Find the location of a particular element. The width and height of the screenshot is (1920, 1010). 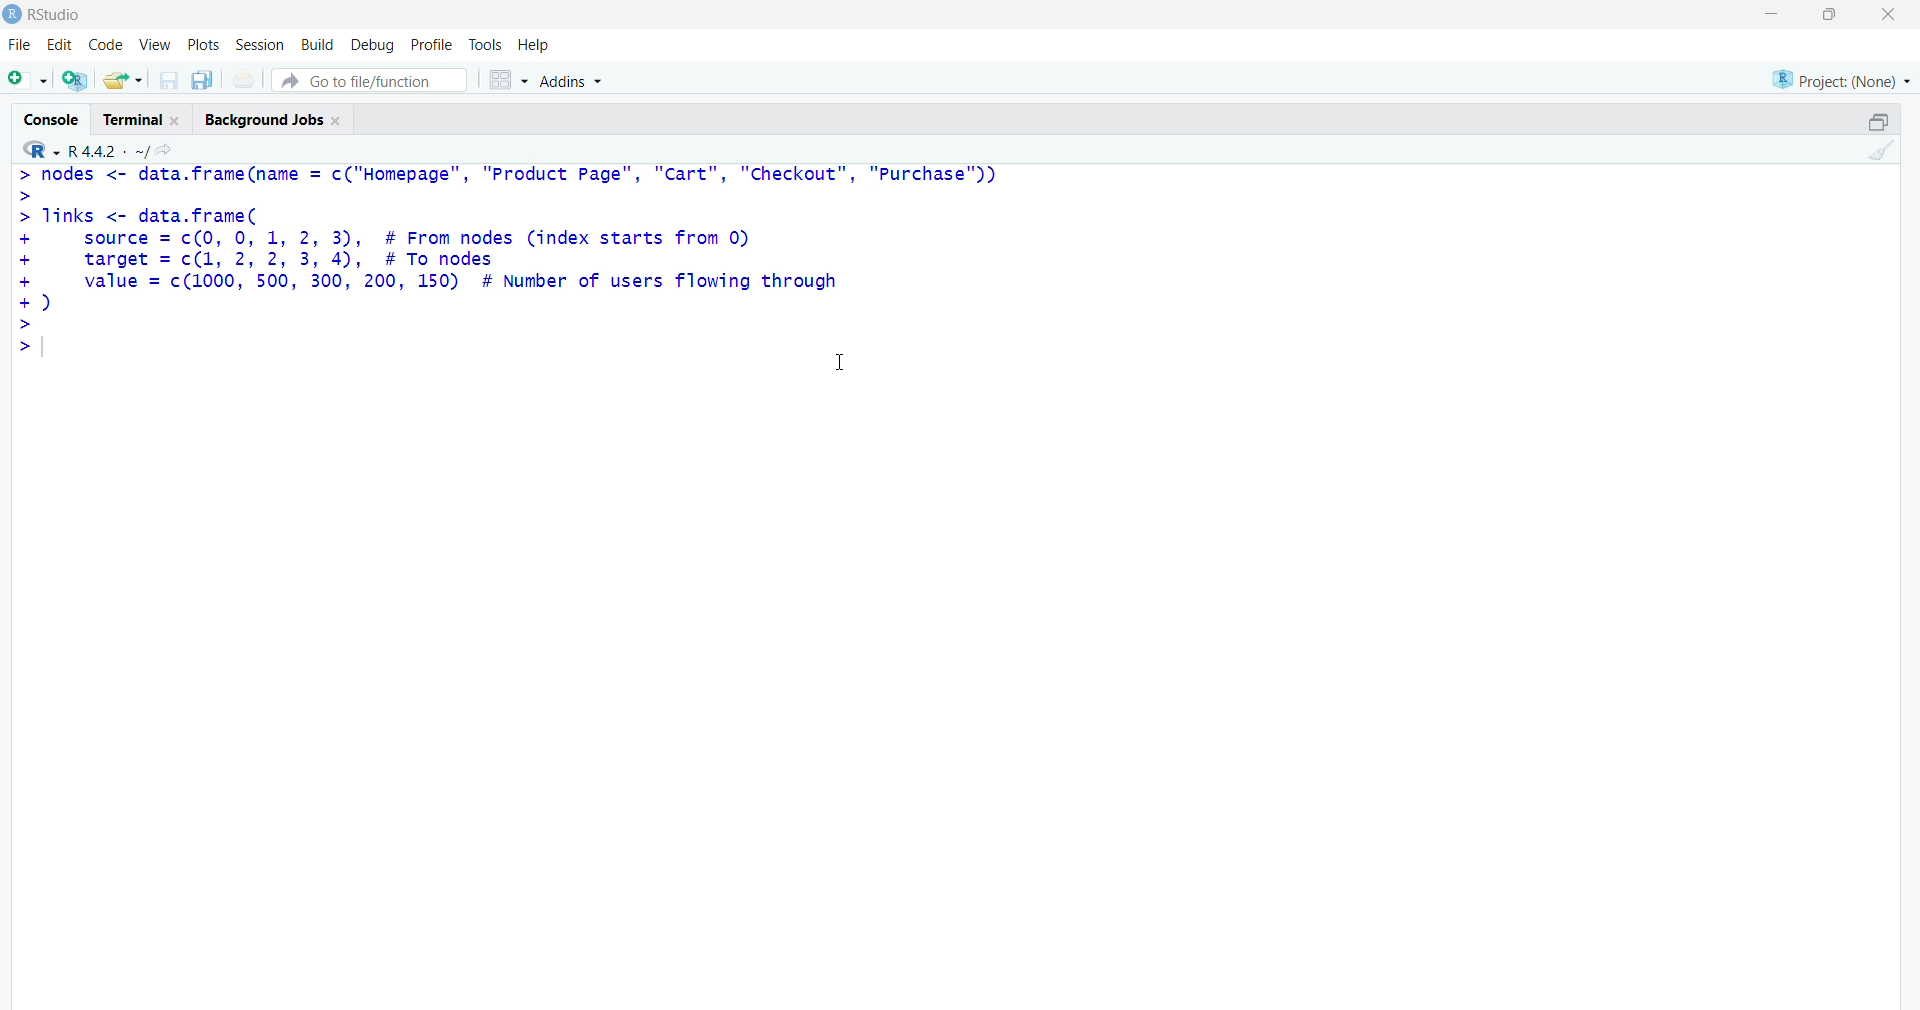

project (none) is located at coordinates (1828, 79).